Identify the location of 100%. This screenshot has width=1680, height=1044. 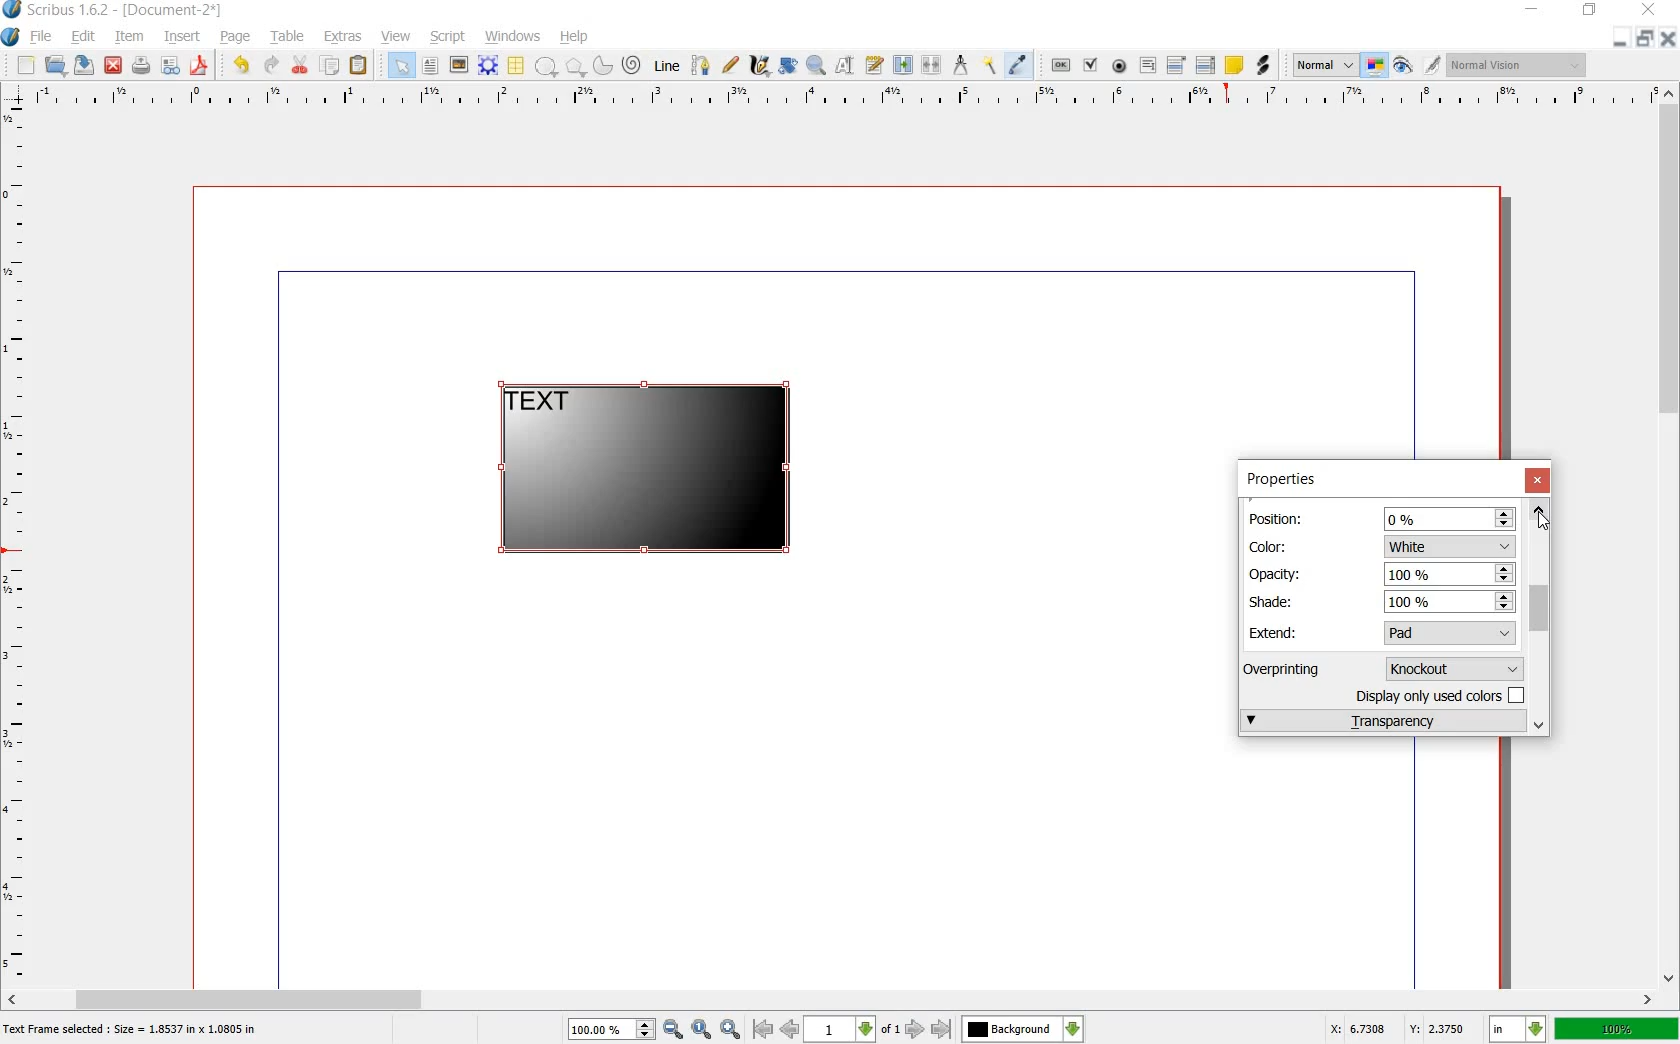
(1450, 603).